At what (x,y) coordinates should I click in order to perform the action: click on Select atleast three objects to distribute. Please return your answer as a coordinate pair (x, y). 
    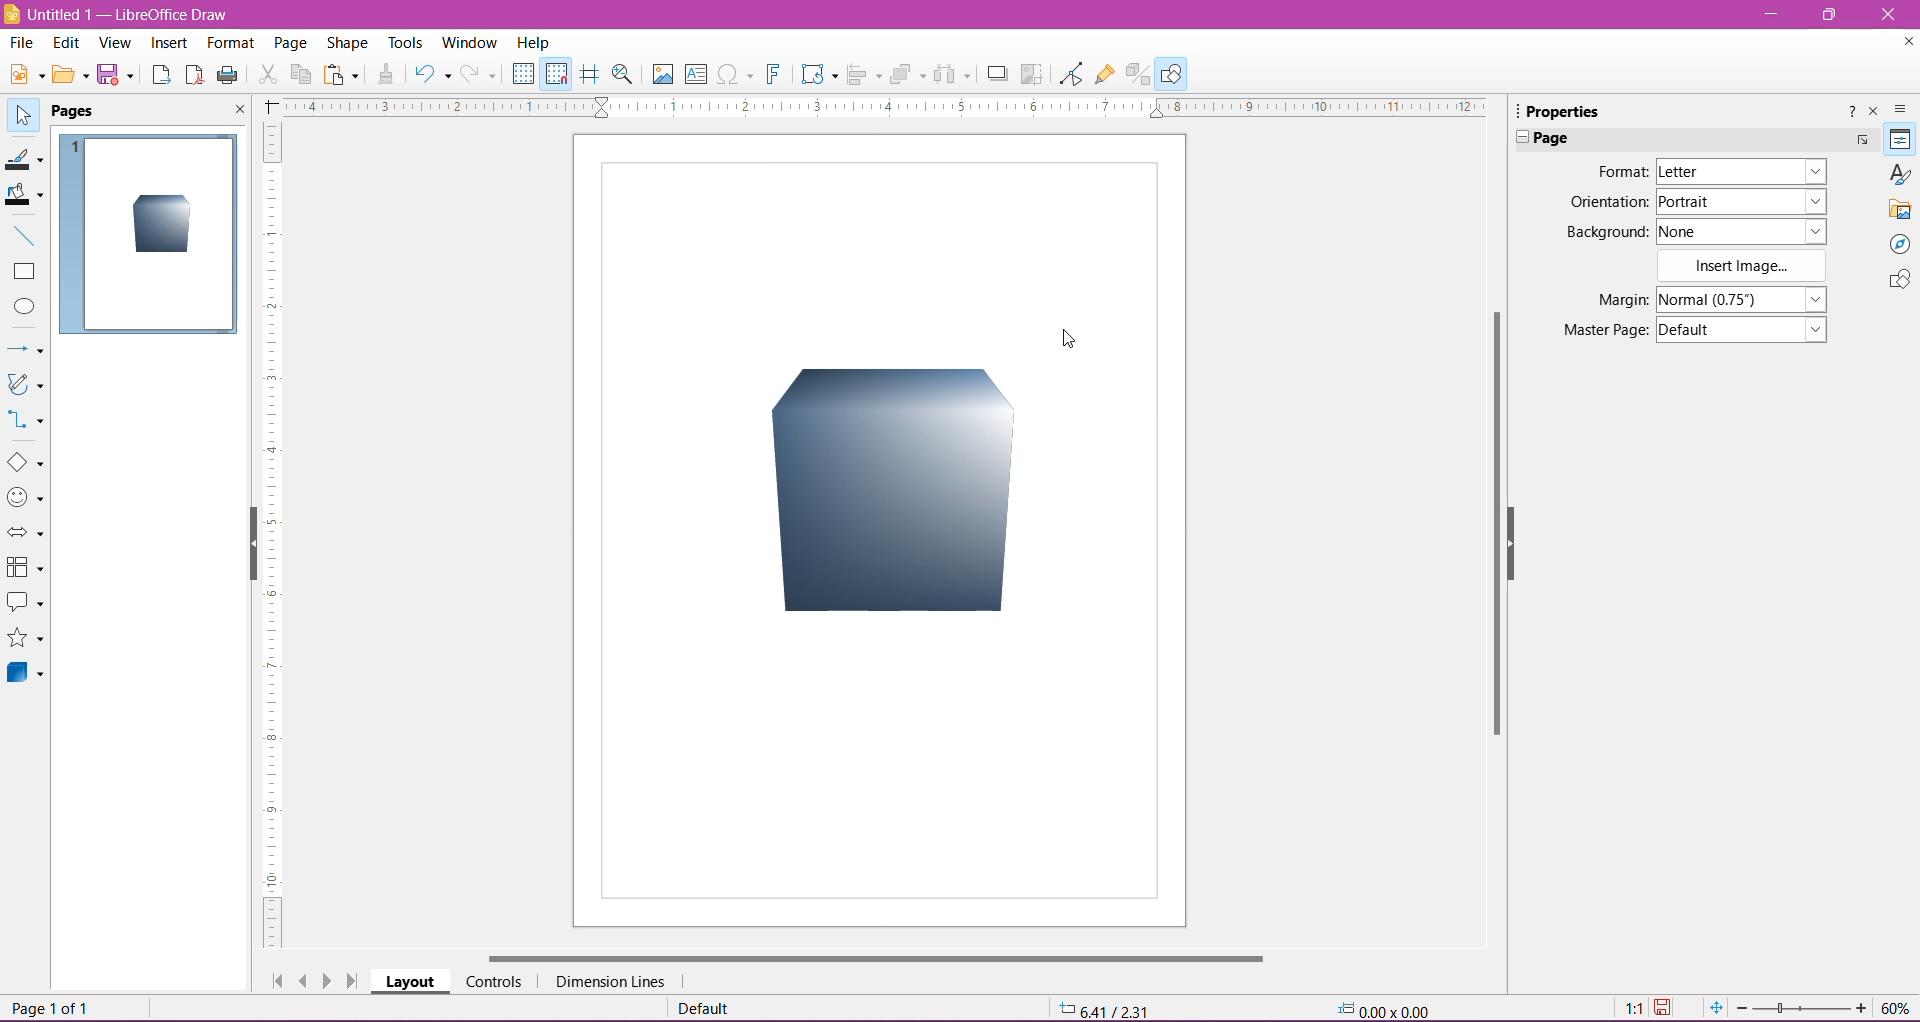
    Looking at the image, I should click on (951, 74).